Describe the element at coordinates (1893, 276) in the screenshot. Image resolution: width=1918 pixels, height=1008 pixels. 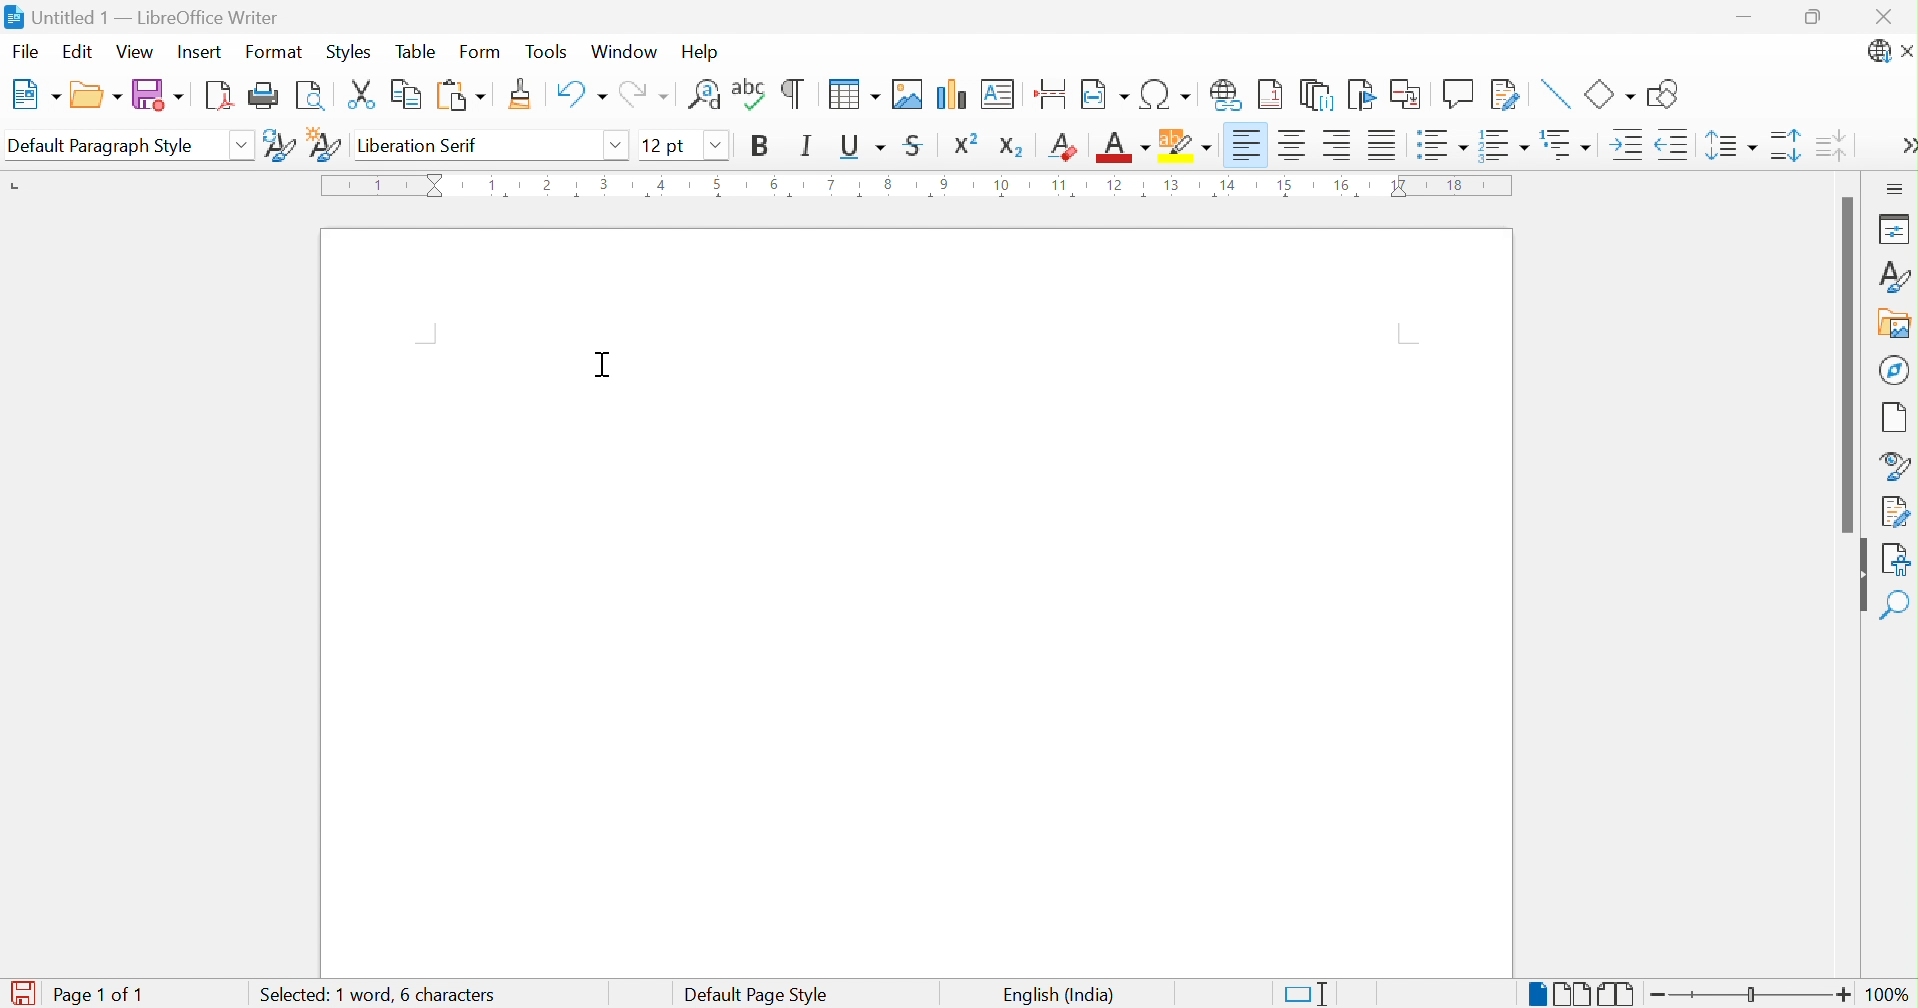
I see `Styles` at that location.